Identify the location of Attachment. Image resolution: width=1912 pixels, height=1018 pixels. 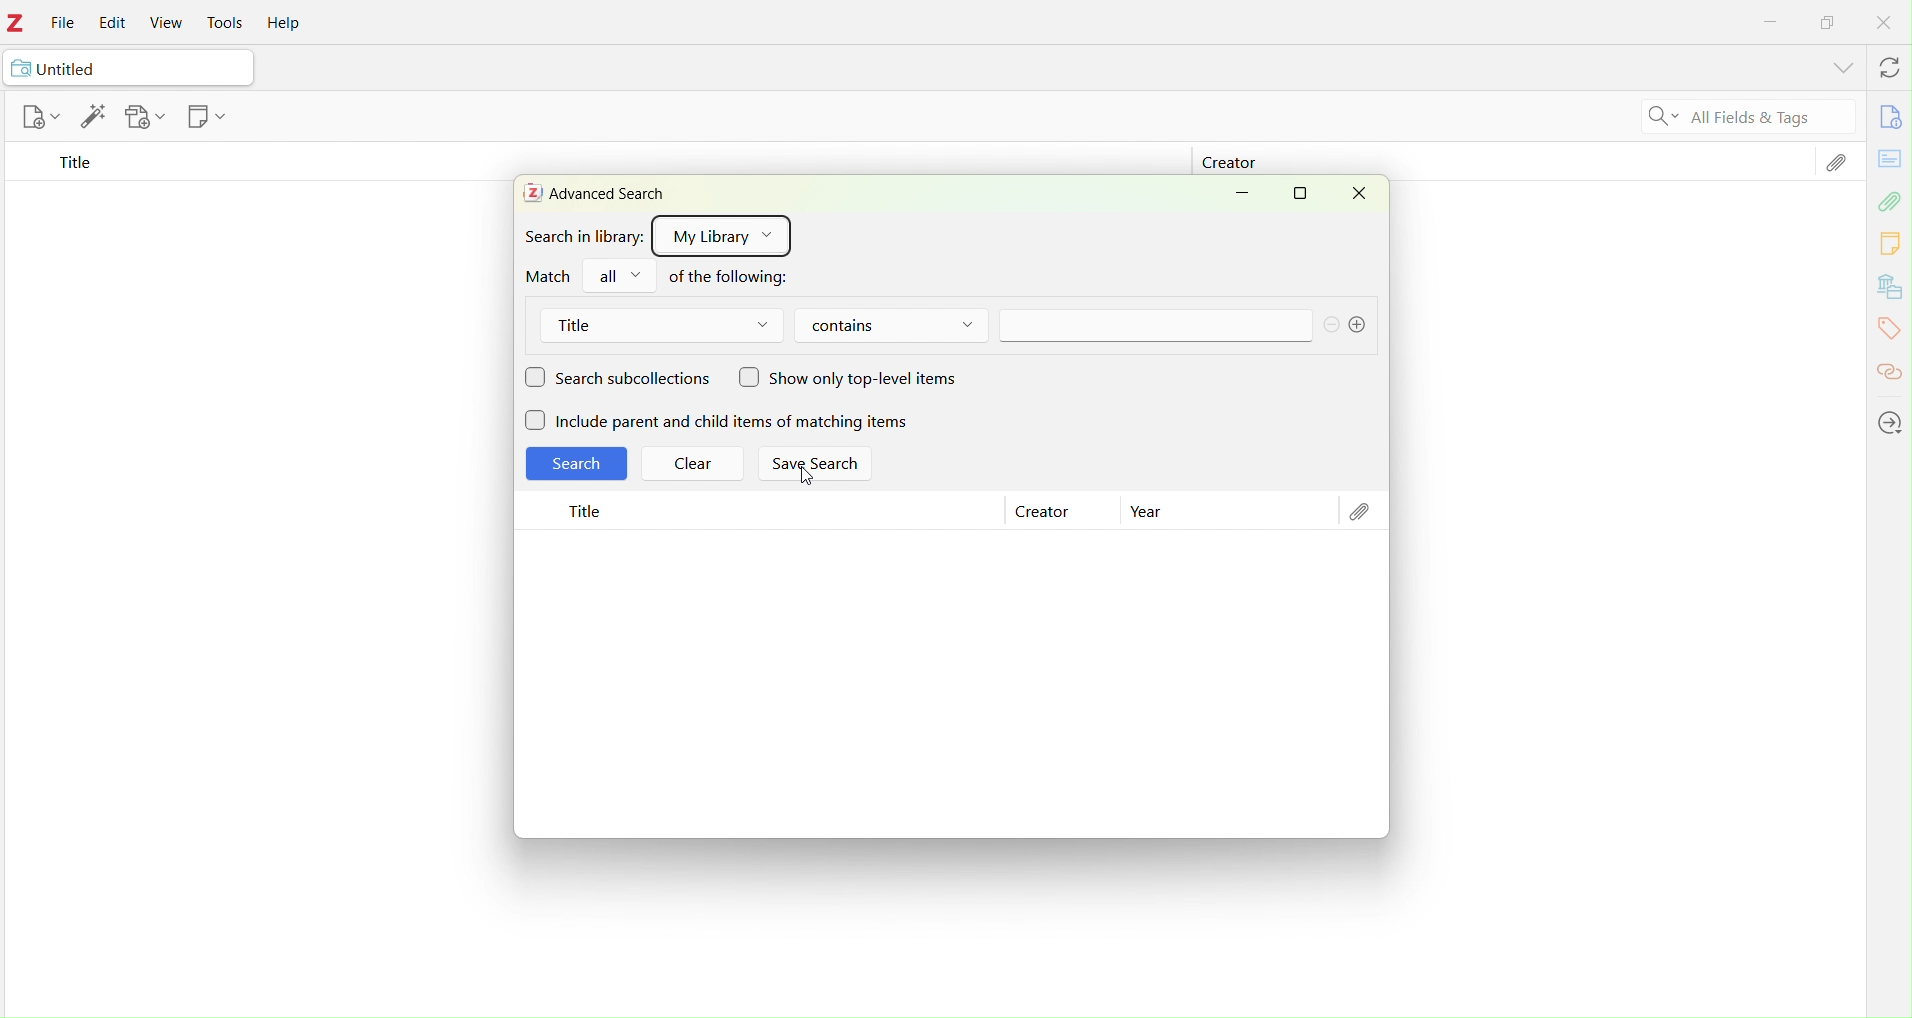
(1359, 511).